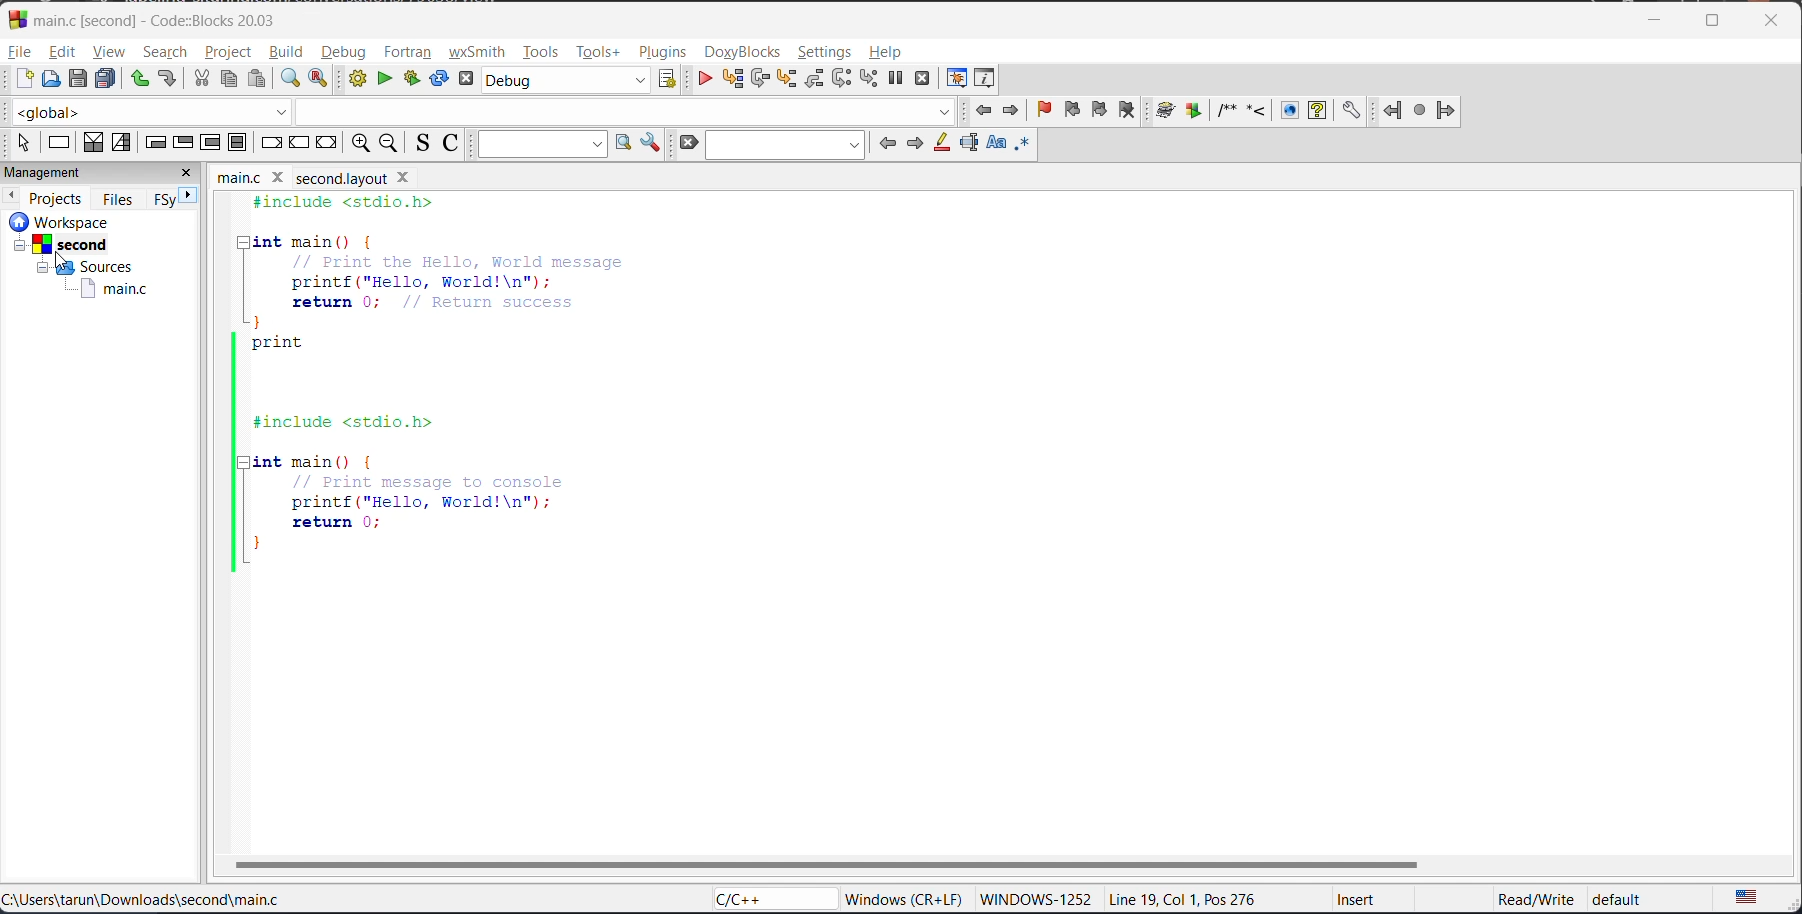 This screenshot has height=914, width=1802. What do you see at coordinates (651, 144) in the screenshot?
I see `show options window` at bounding box center [651, 144].